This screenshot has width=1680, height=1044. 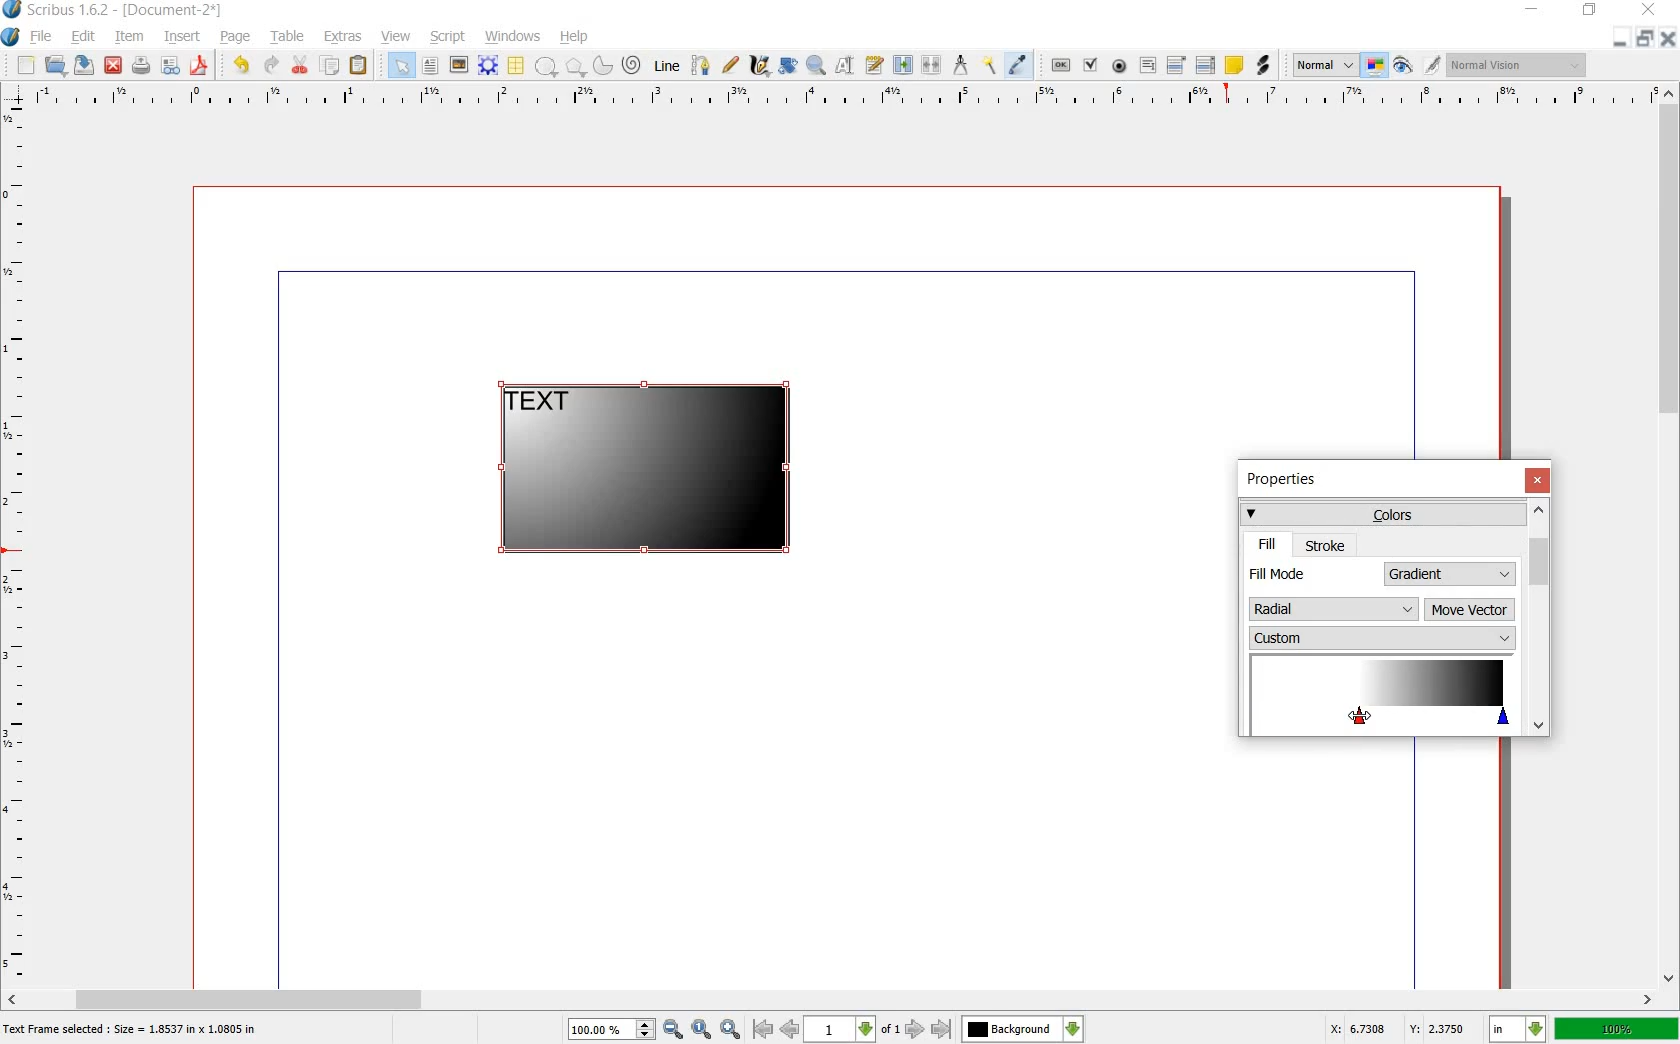 What do you see at coordinates (815, 67) in the screenshot?
I see `zoom in or out` at bounding box center [815, 67].